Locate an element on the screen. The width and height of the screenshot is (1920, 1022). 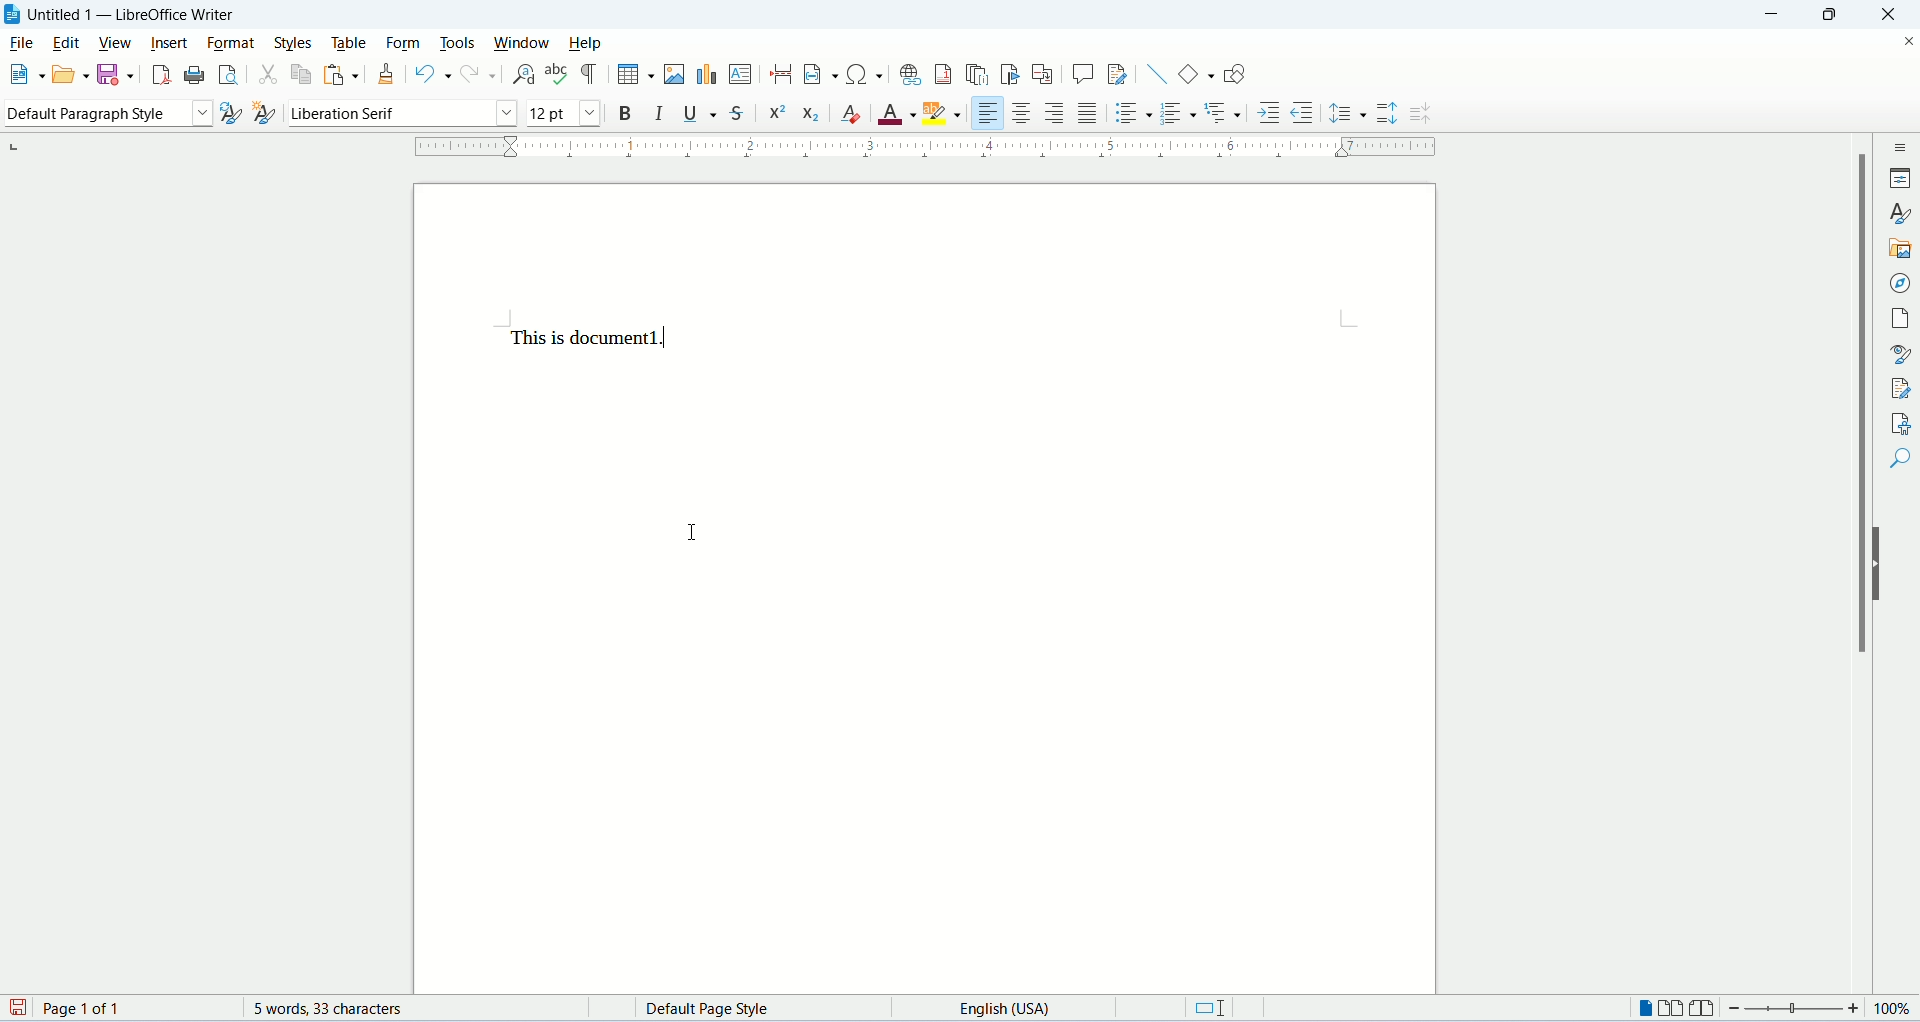
print preview is located at coordinates (225, 73).